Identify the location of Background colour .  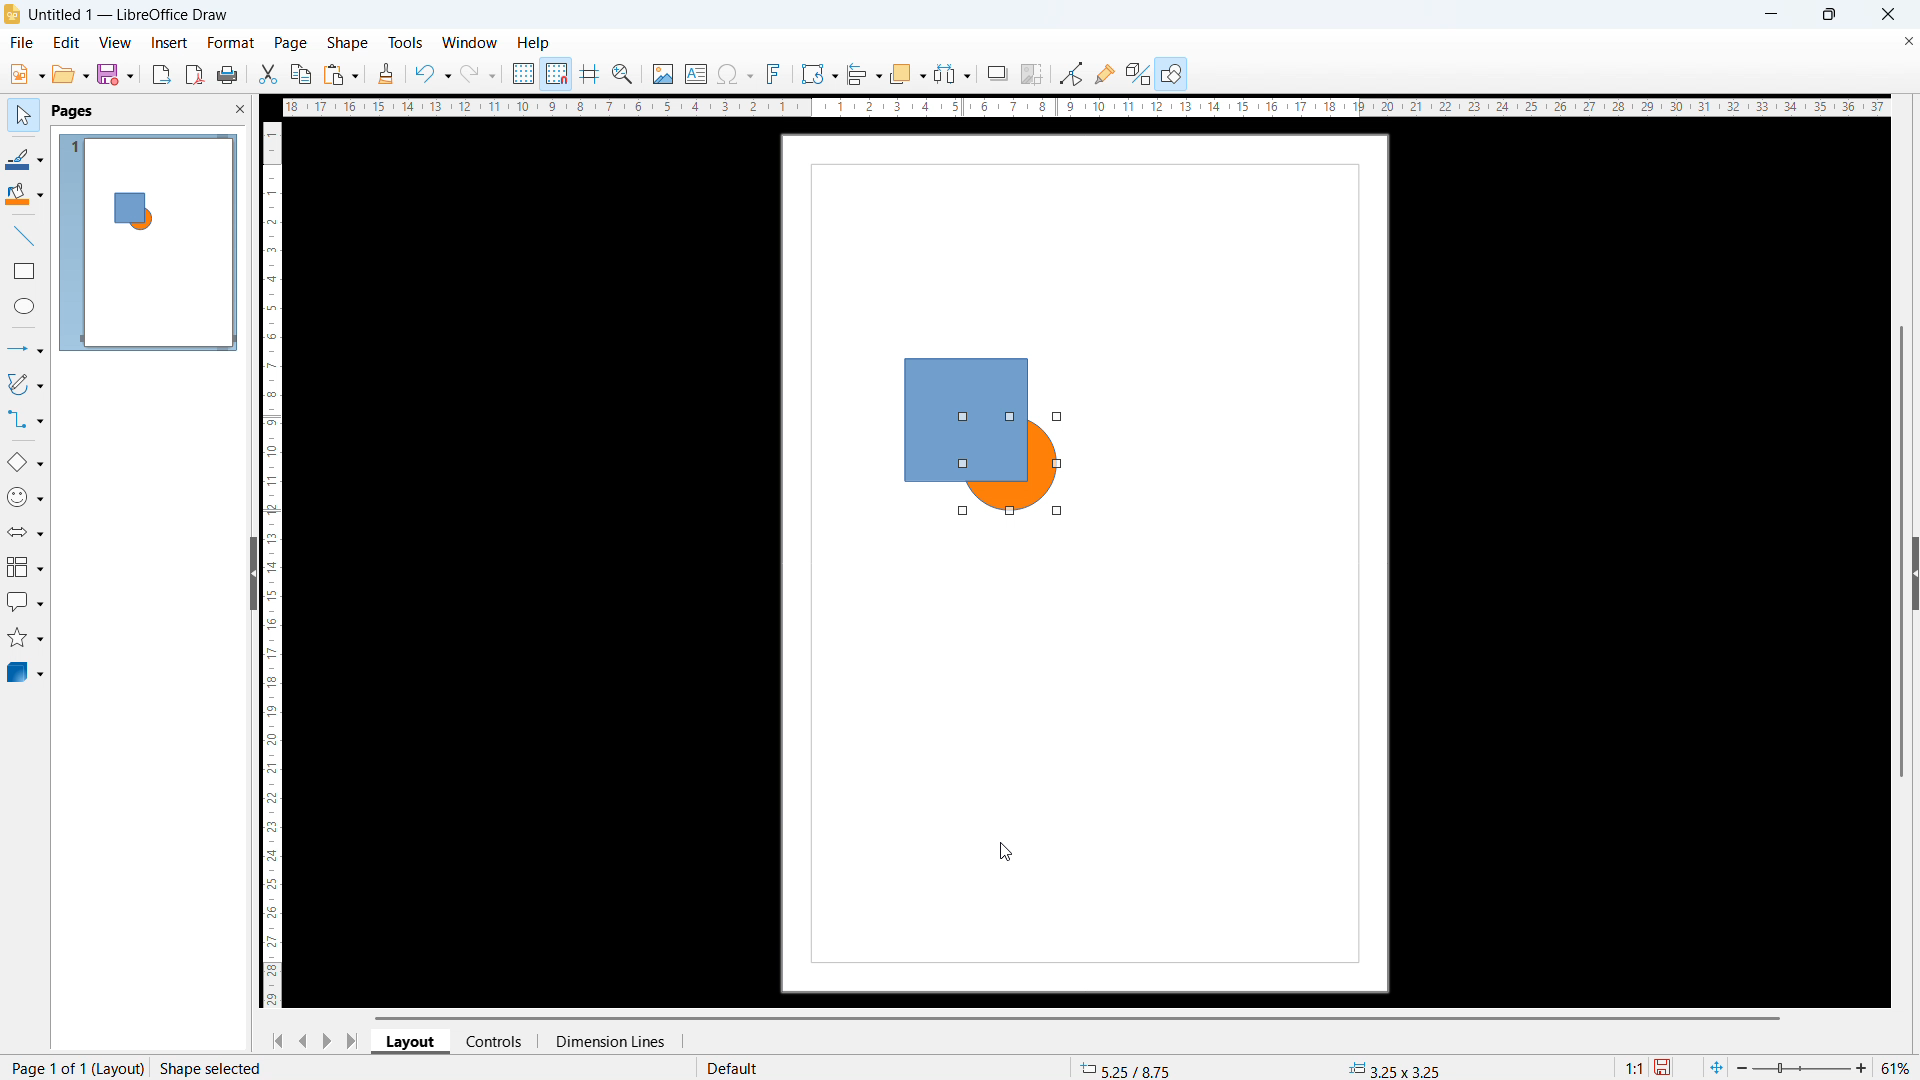
(25, 196).